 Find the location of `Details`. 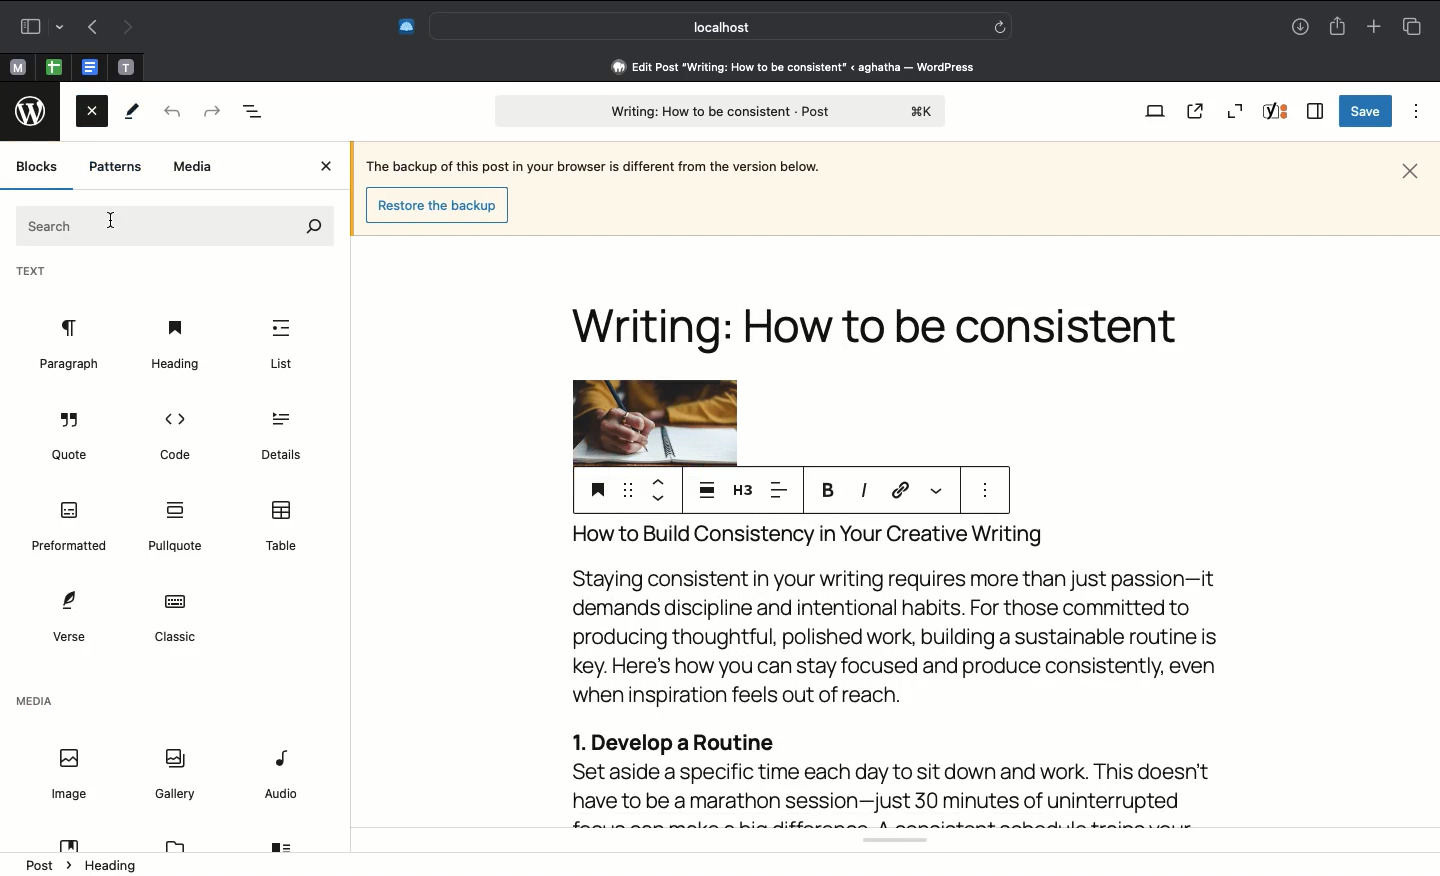

Details is located at coordinates (278, 437).